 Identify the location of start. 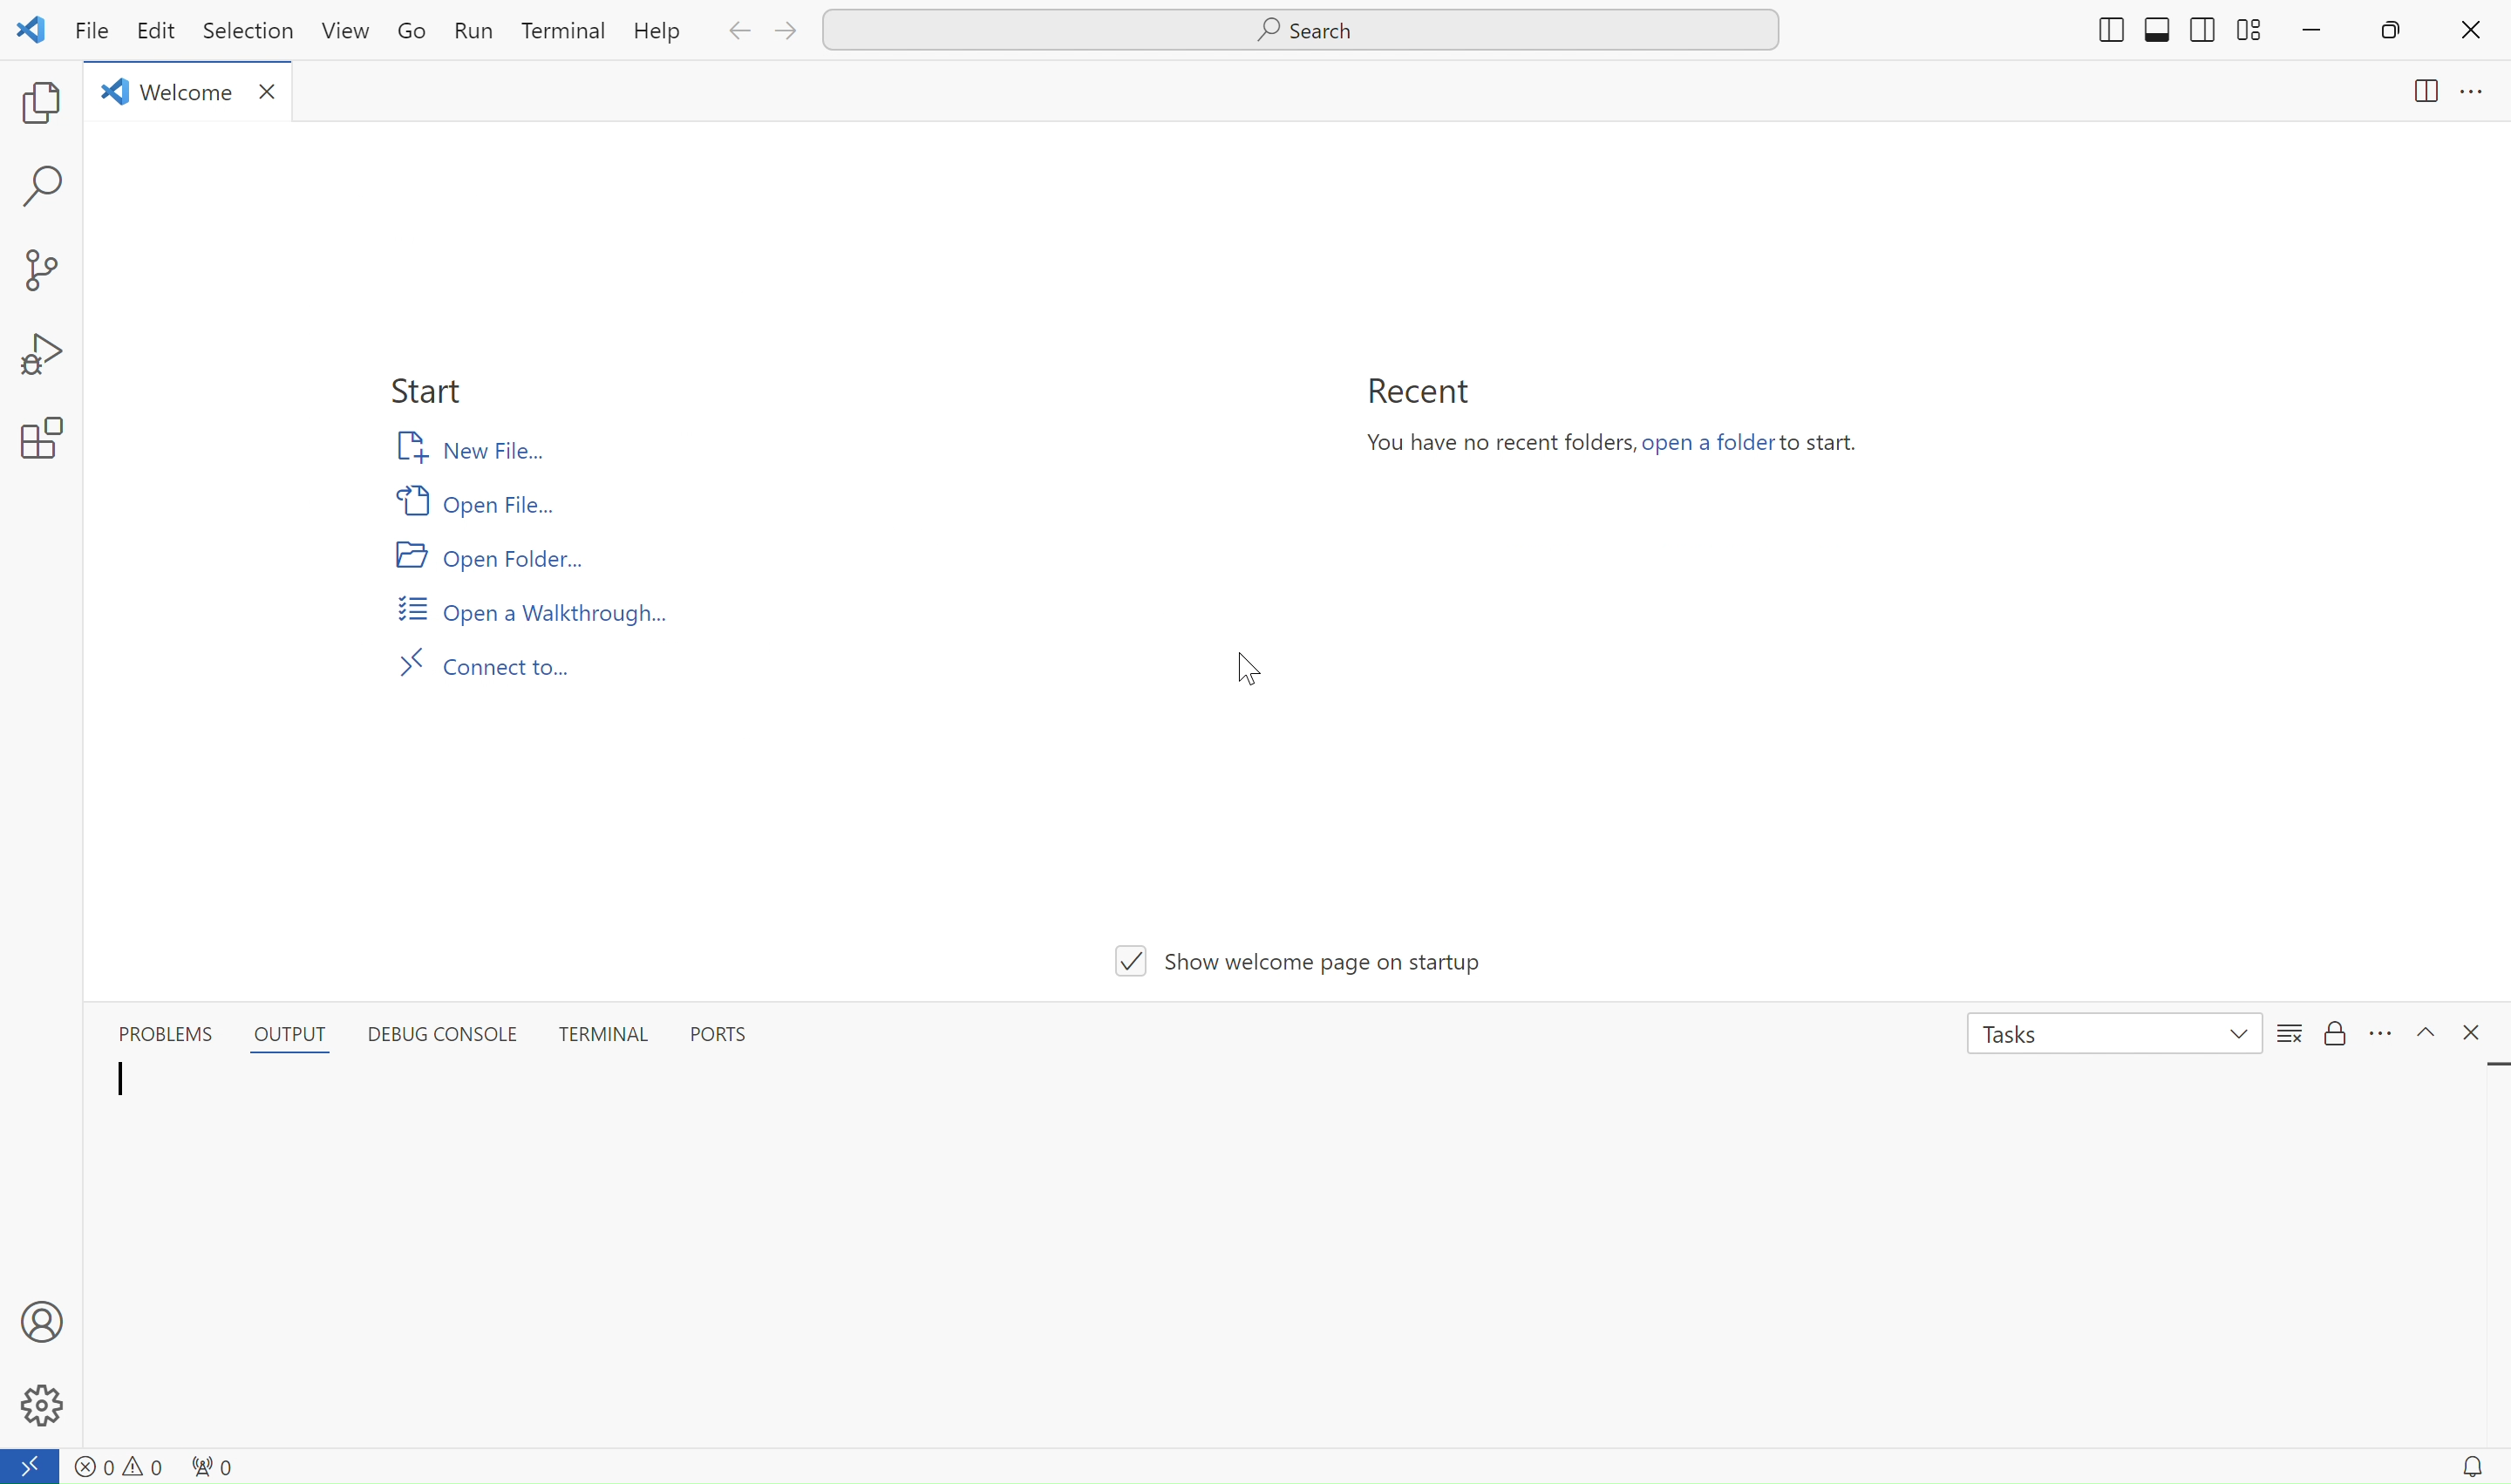
(434, 392).